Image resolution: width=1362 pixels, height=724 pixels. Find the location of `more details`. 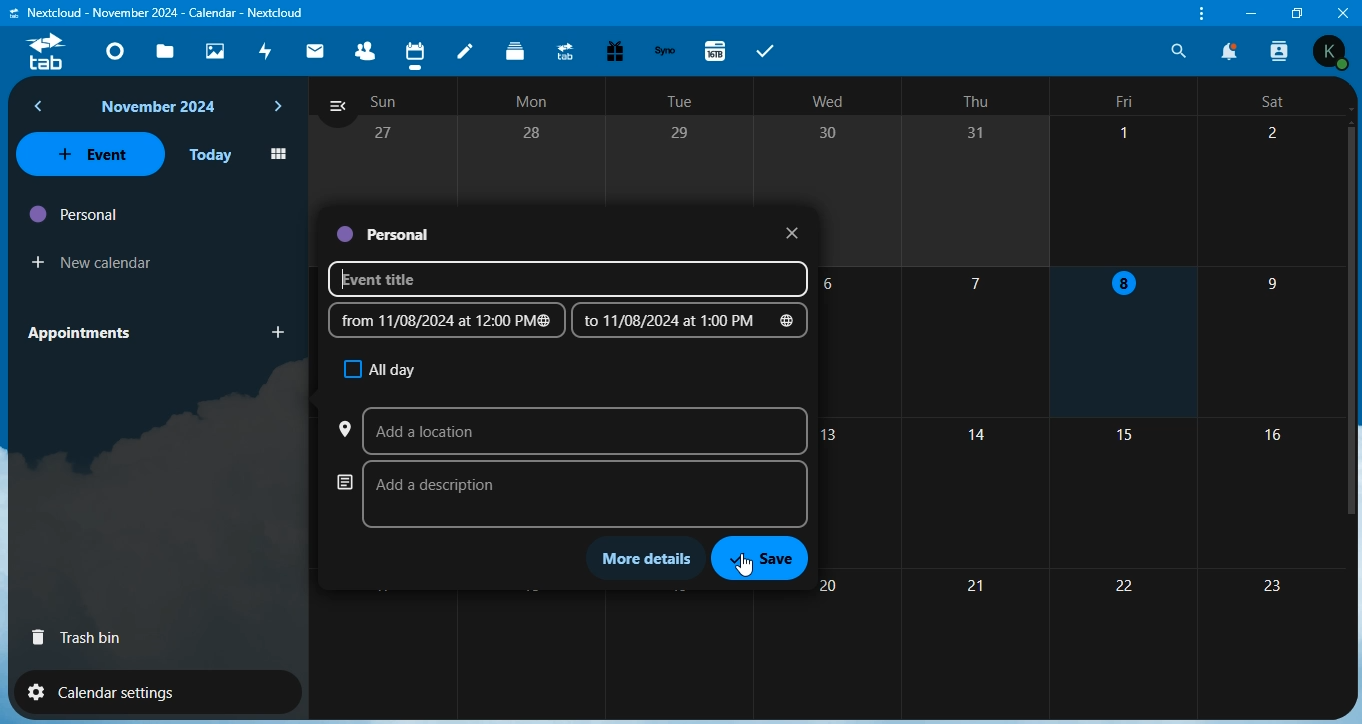

more details is located at coordinates (650, 557).